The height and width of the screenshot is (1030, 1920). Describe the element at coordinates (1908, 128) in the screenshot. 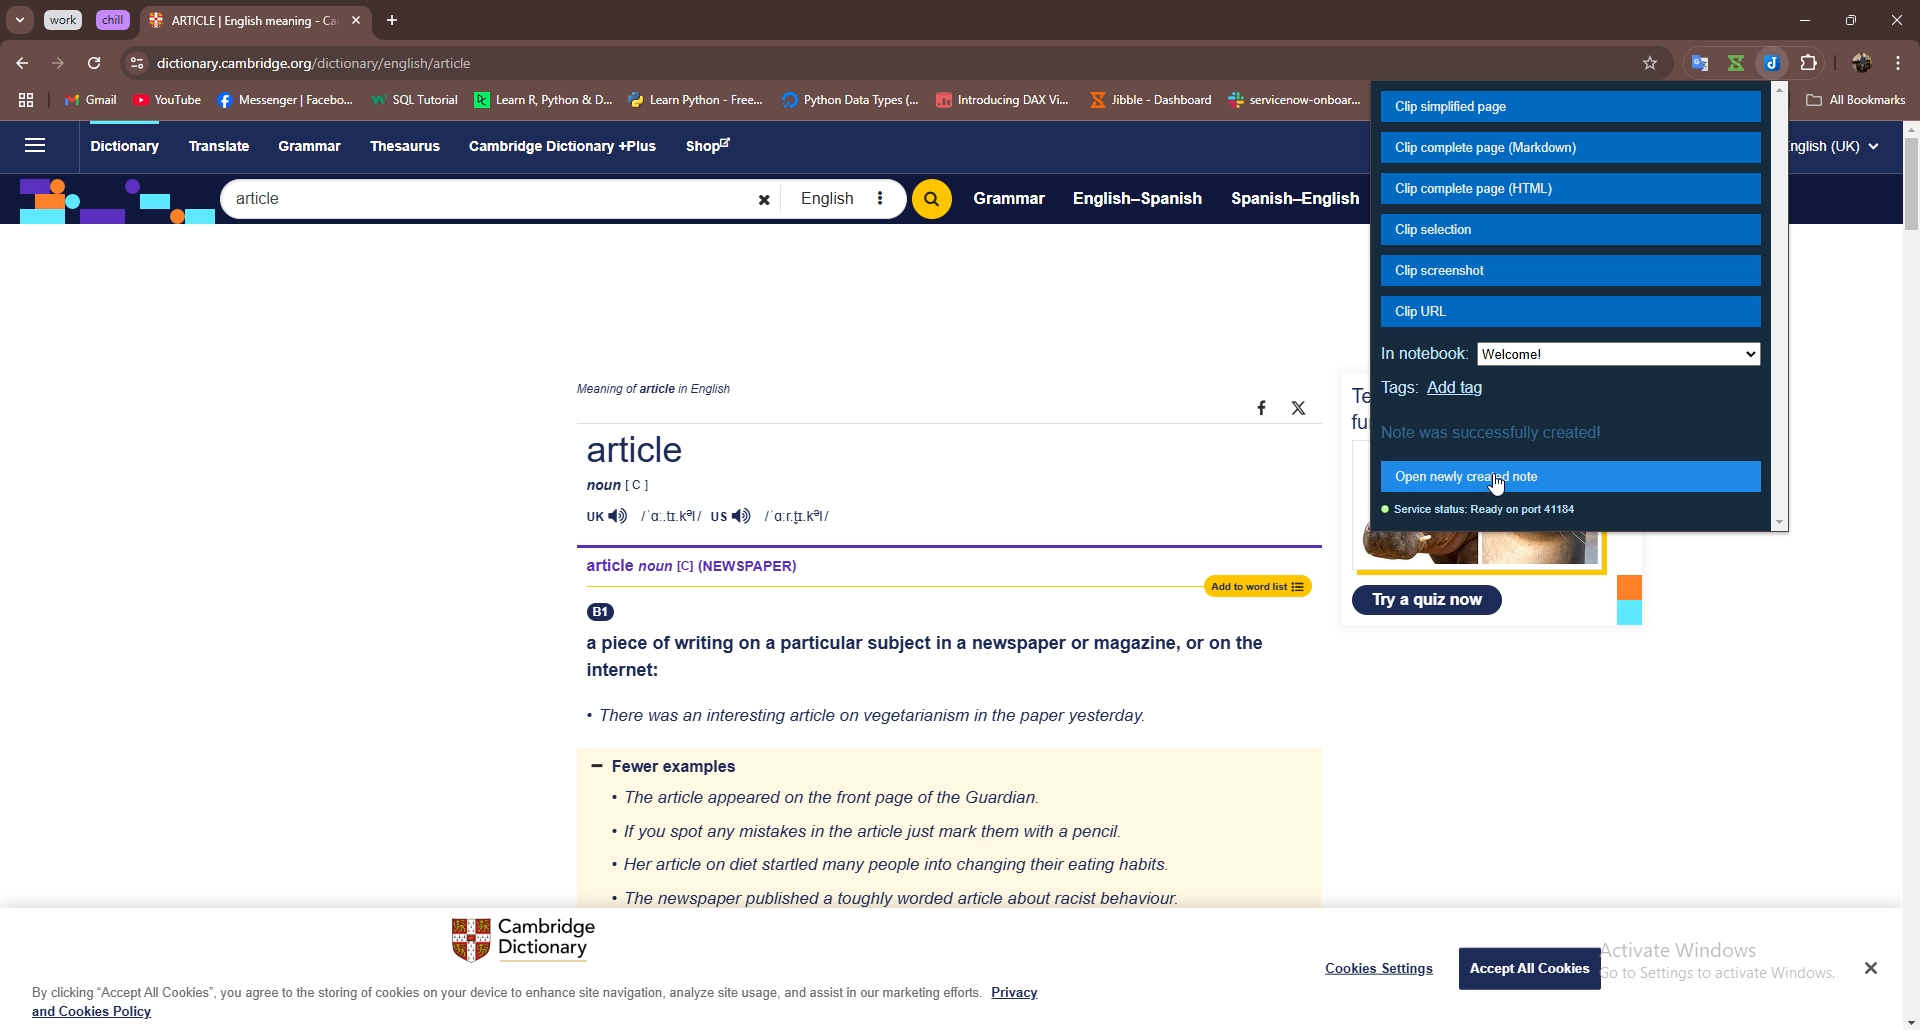

I see `scroll up` at that location.